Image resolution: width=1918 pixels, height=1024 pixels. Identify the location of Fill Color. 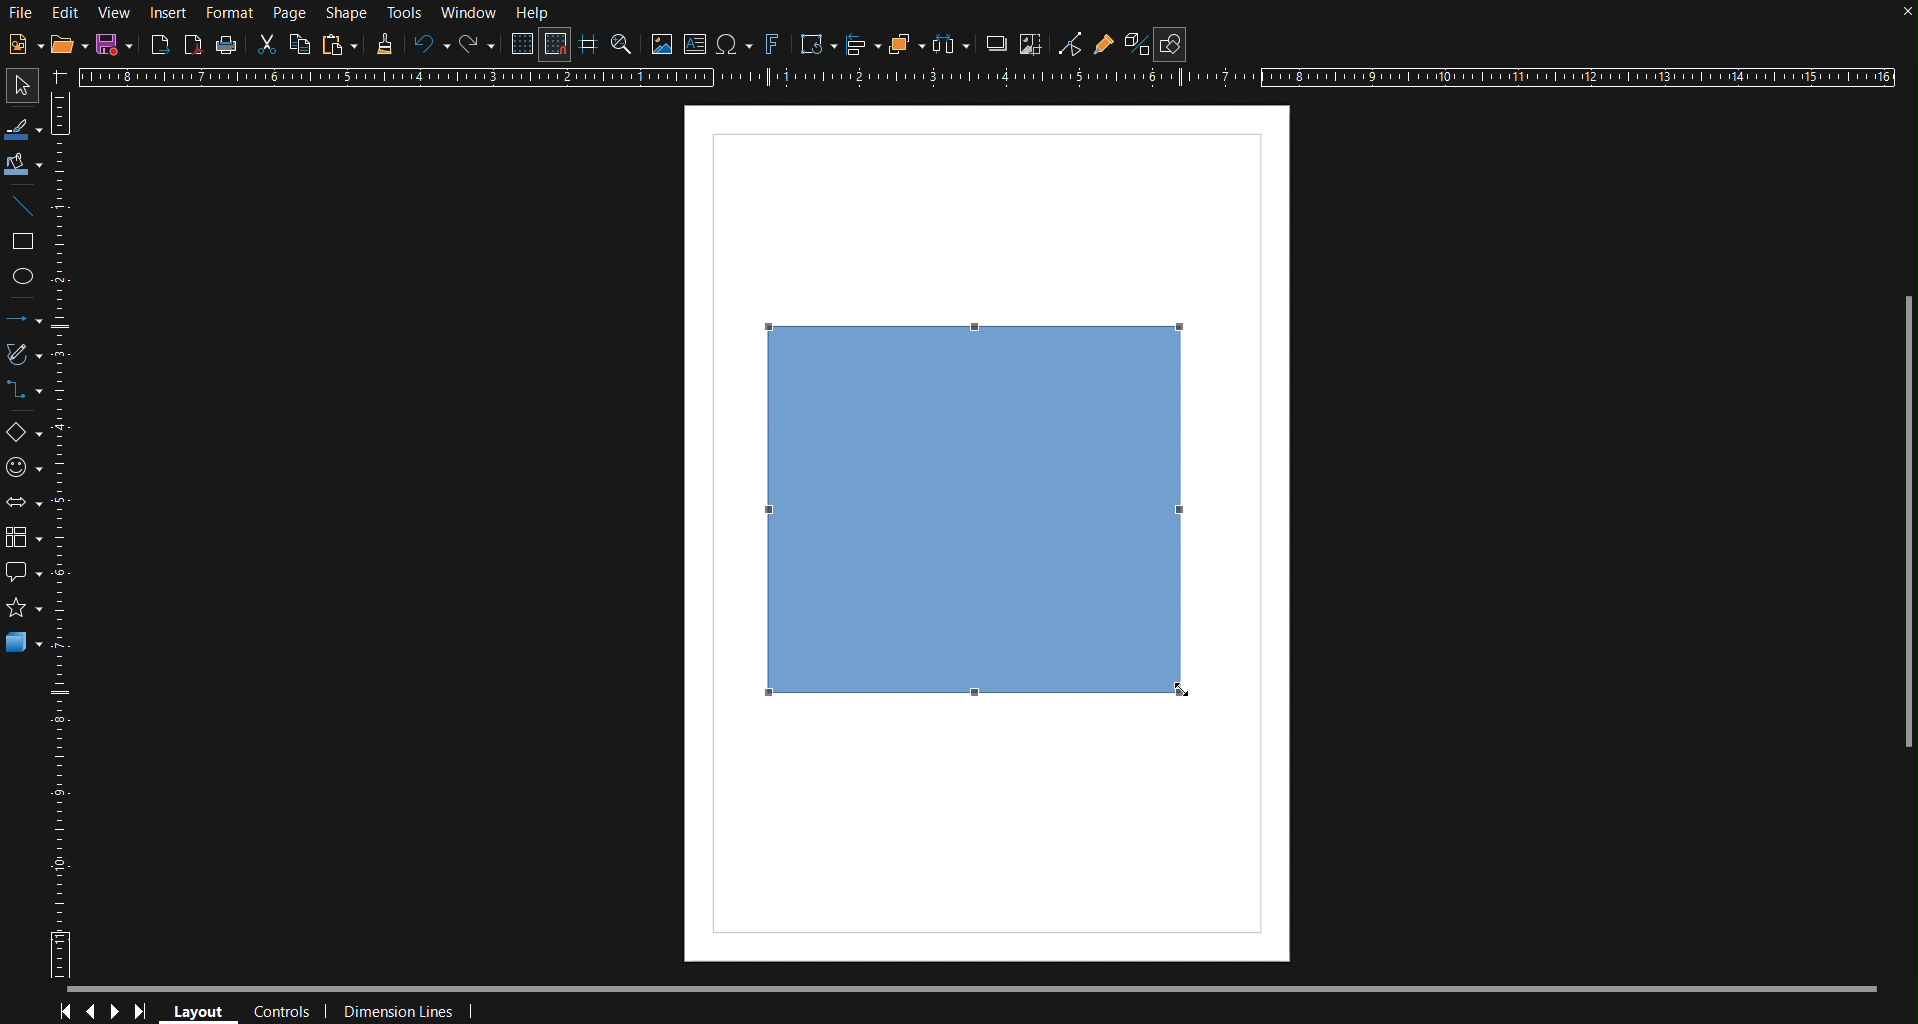
(24, 165).